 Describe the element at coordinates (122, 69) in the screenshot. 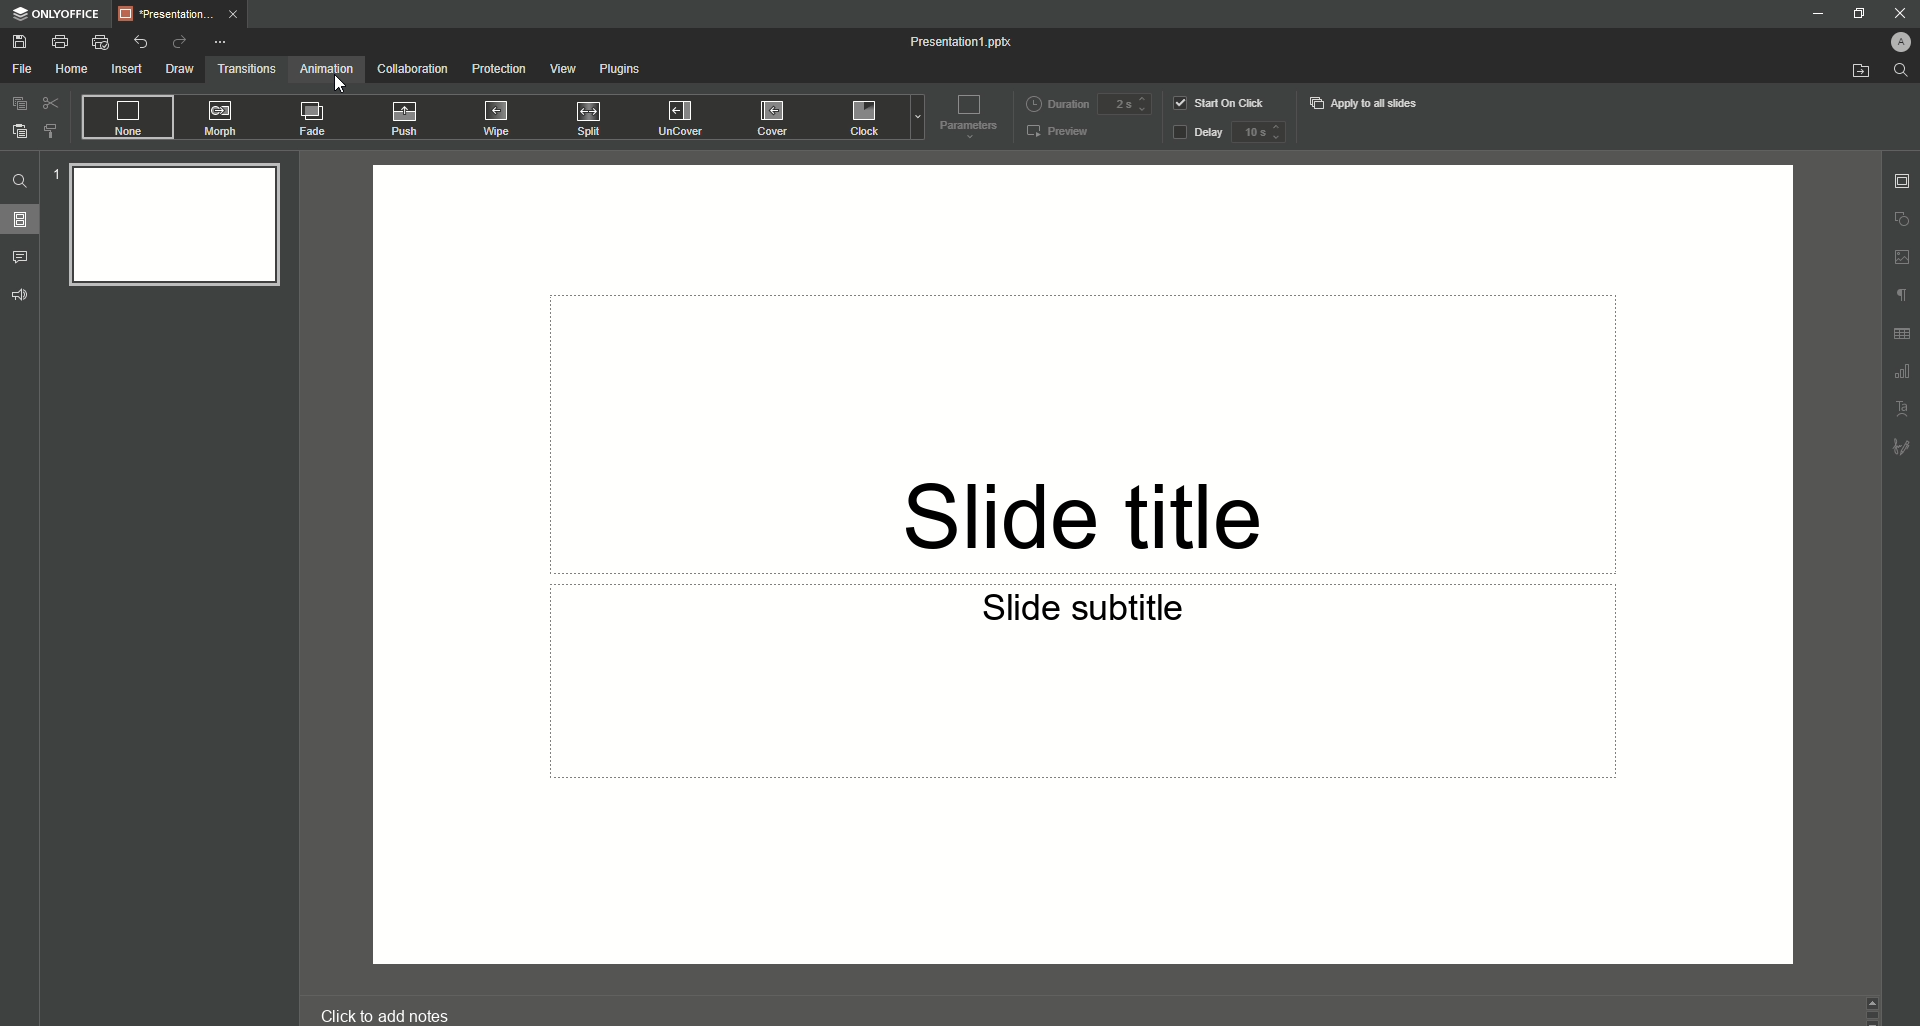

I see `Insert` at that location.